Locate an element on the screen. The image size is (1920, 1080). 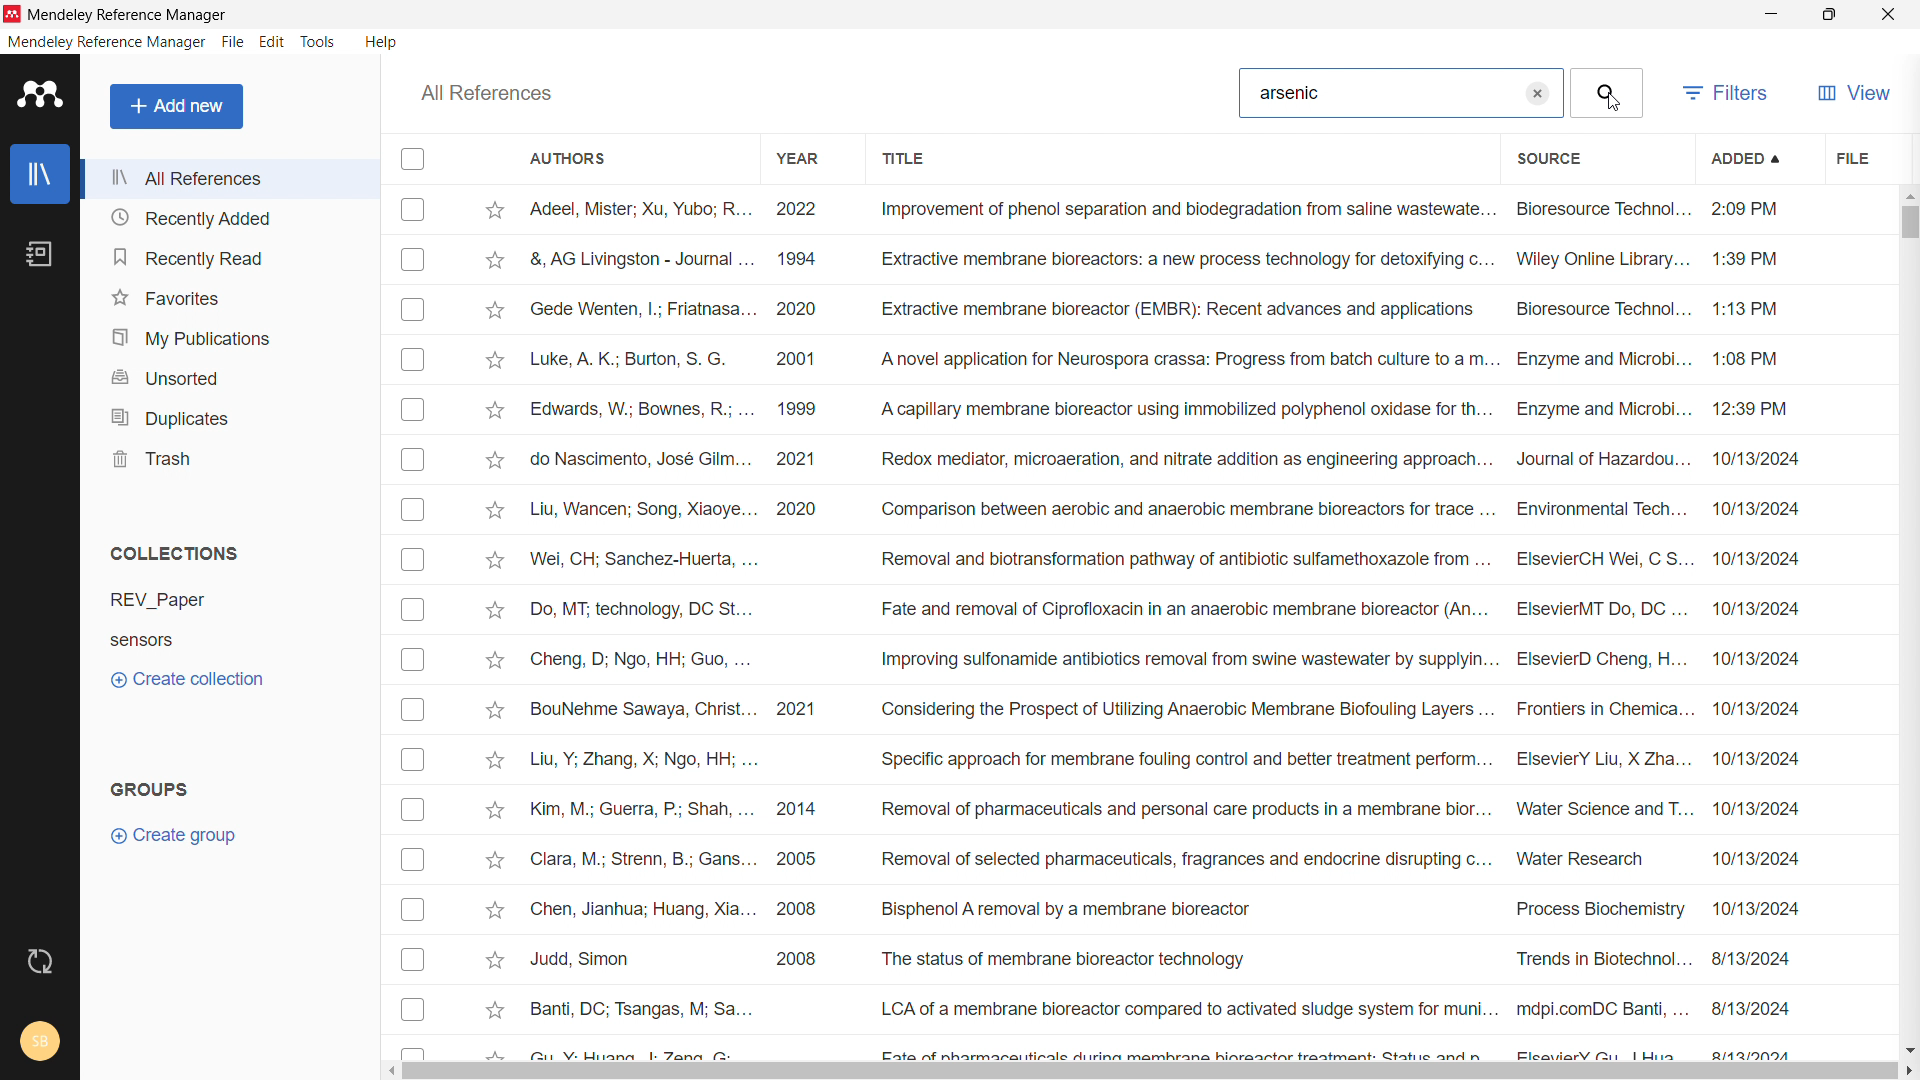
scroll up is located at coordinates (1907, 195).